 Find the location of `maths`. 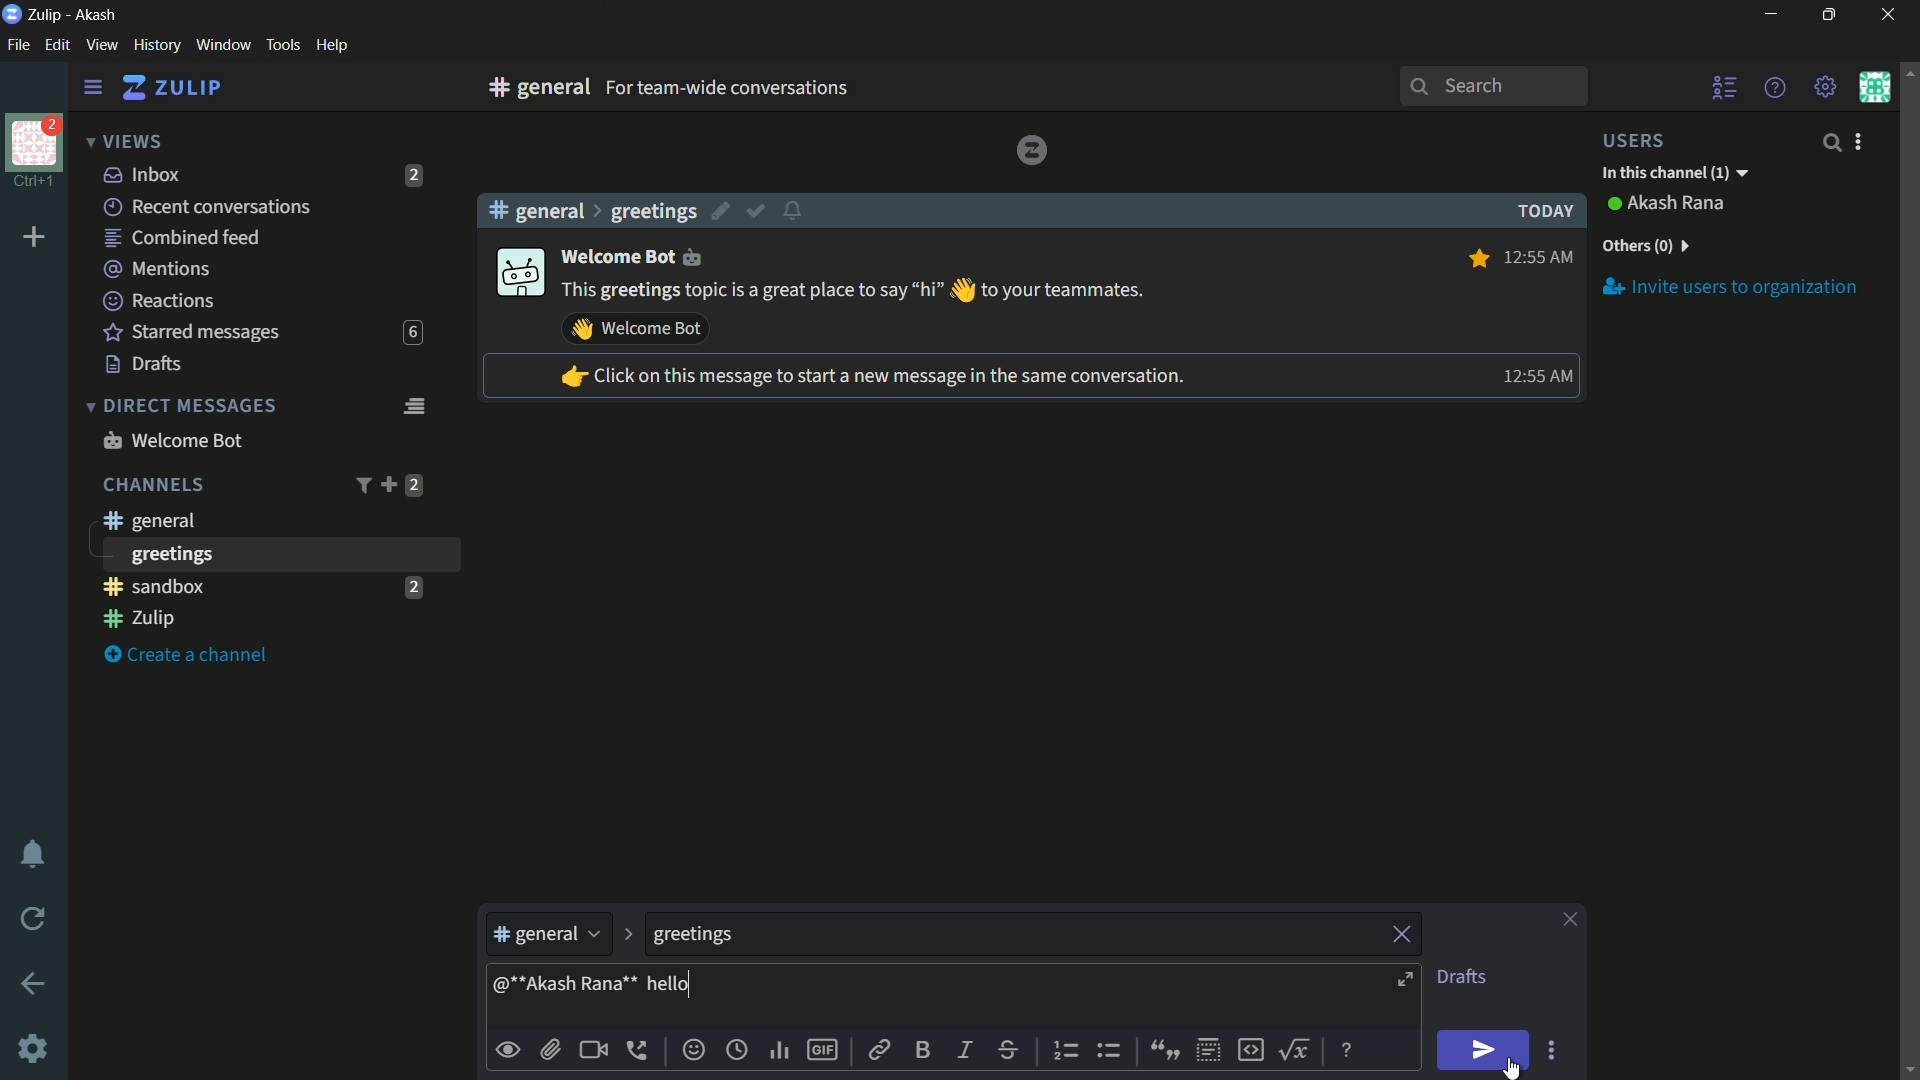

maths is located at coordinates (1298, 1049).